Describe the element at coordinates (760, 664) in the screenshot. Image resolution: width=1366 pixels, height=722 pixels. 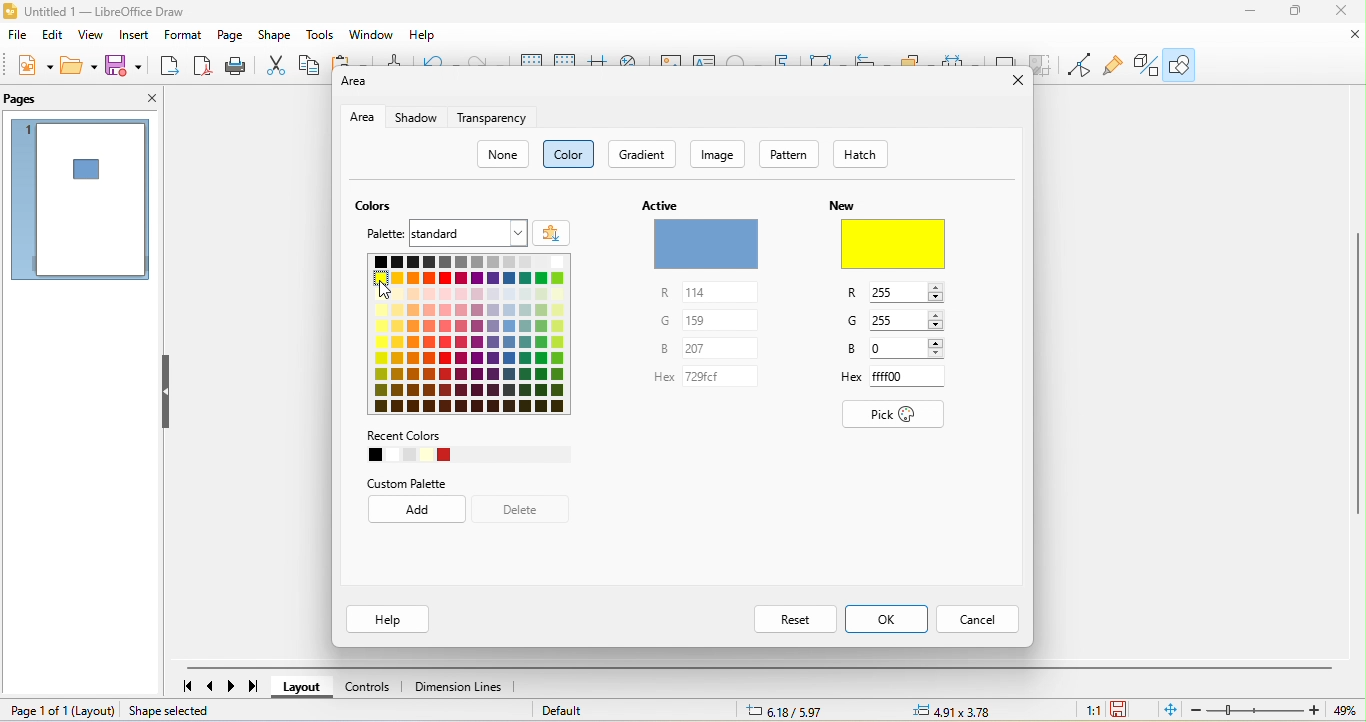
I see `horizontal scroll bar` at that location.